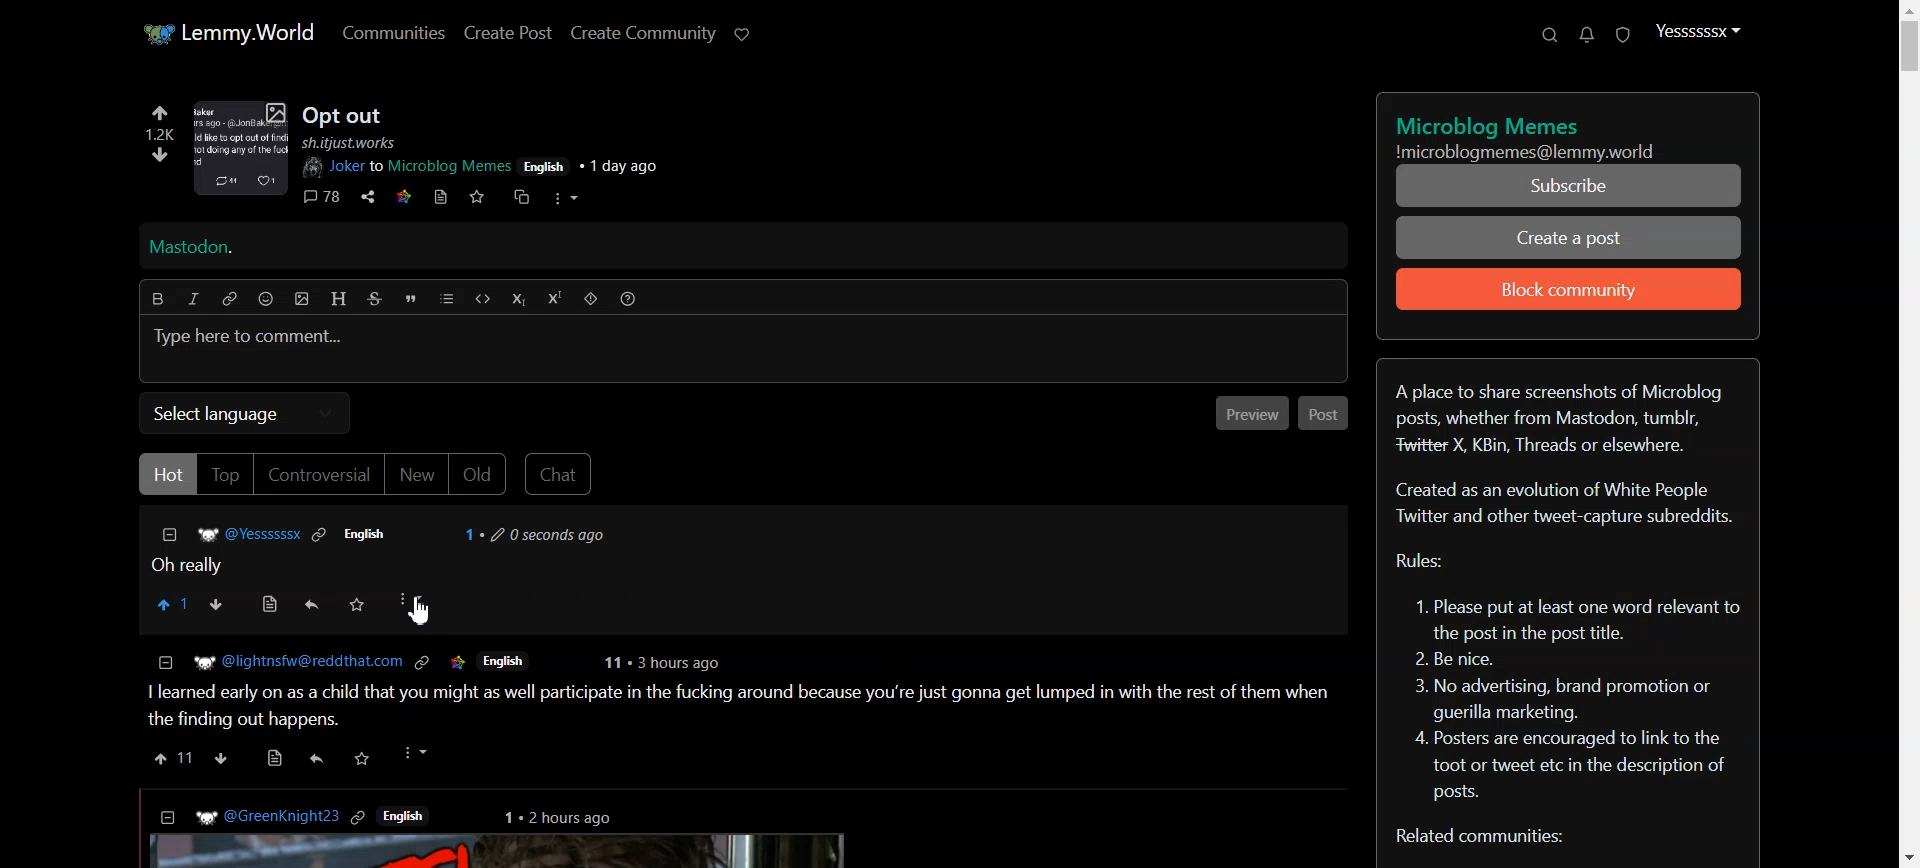  I want to click on posts, so click(731, 829).